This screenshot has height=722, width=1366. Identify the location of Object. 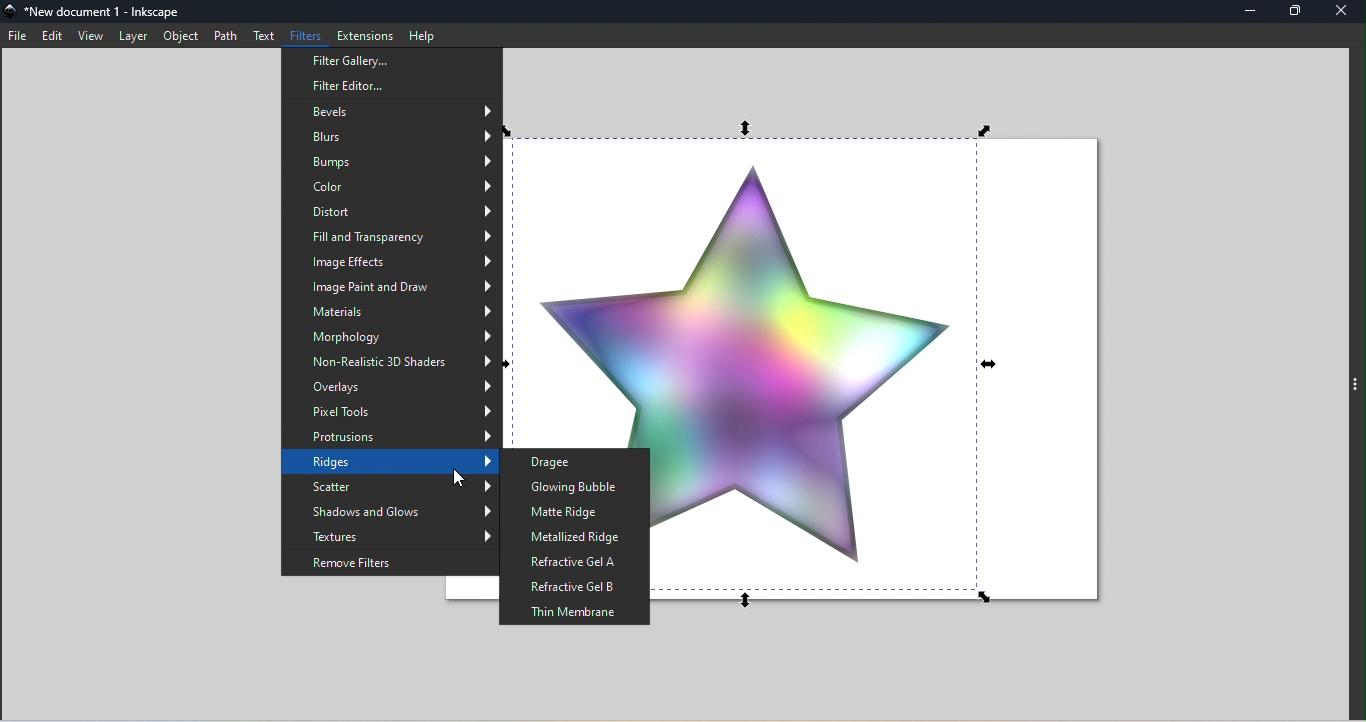
(178, 37).